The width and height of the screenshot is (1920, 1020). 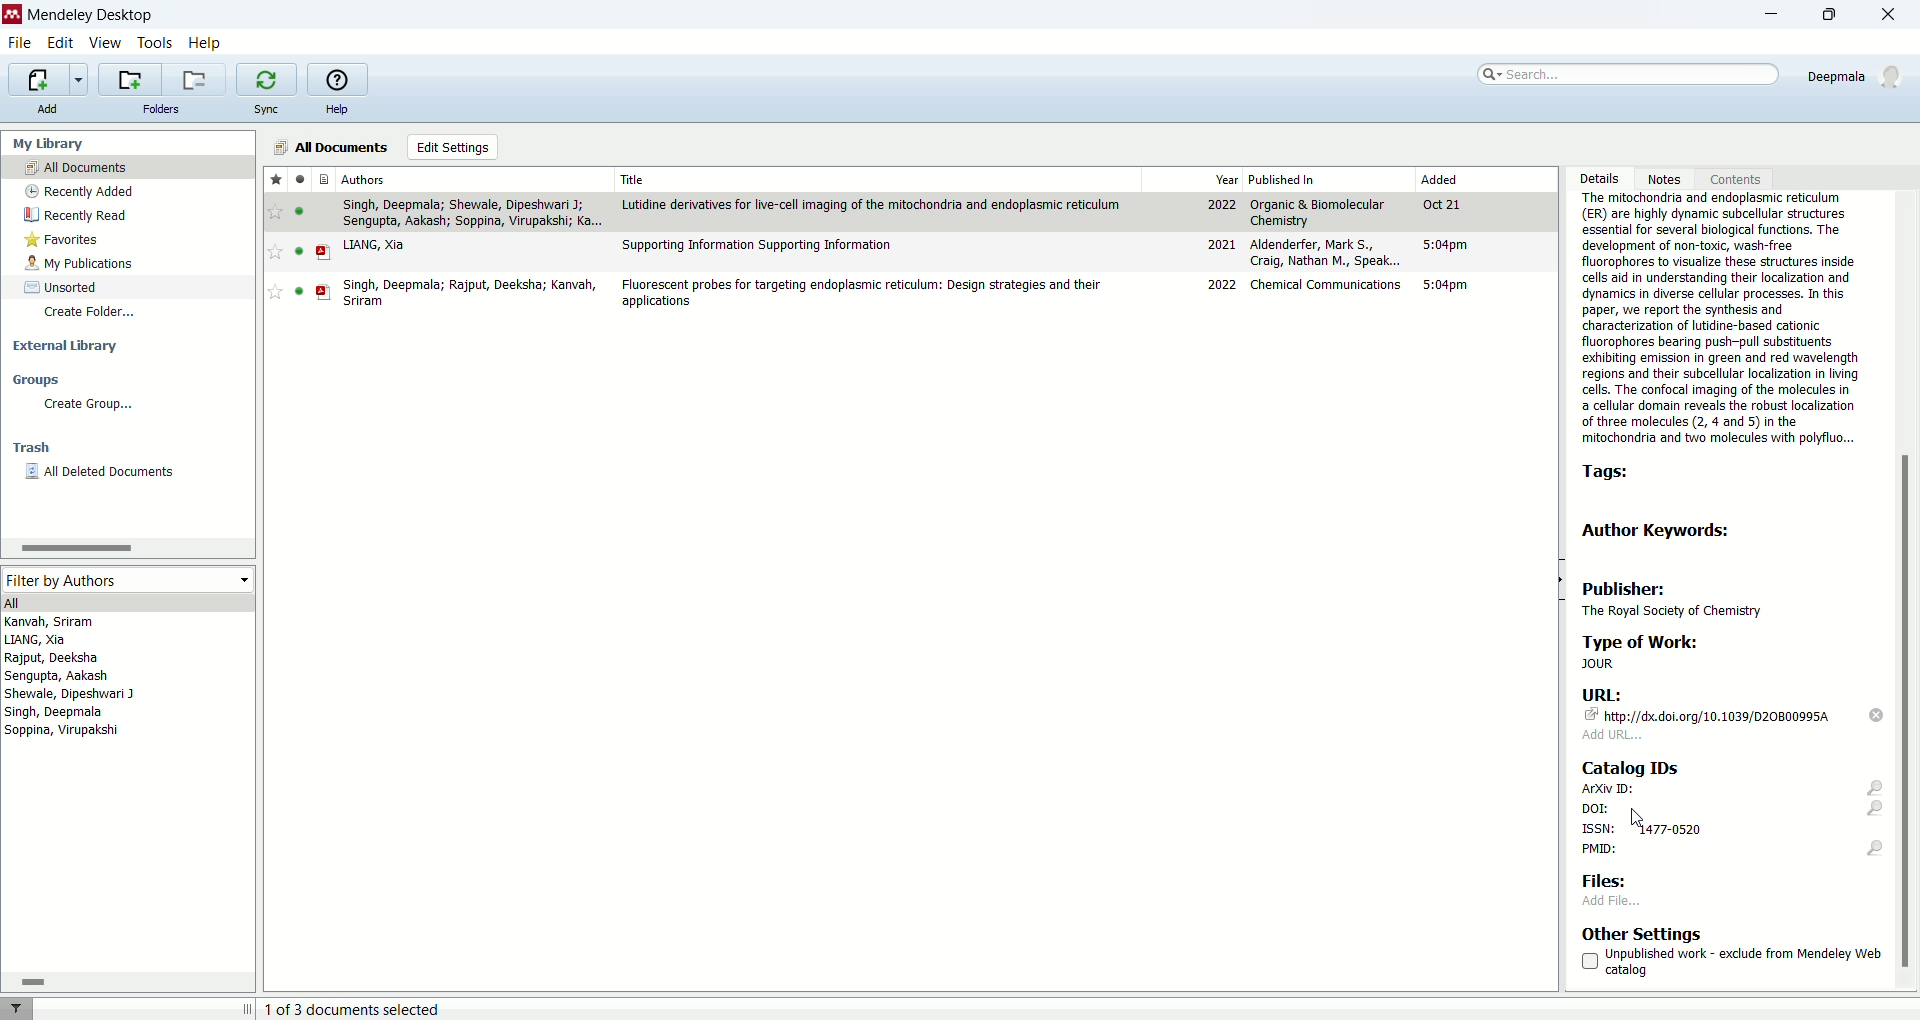 I want to click on singh, deepmala; rajput, deeksha; kanvah, sriram, so click(x=471, y=293).